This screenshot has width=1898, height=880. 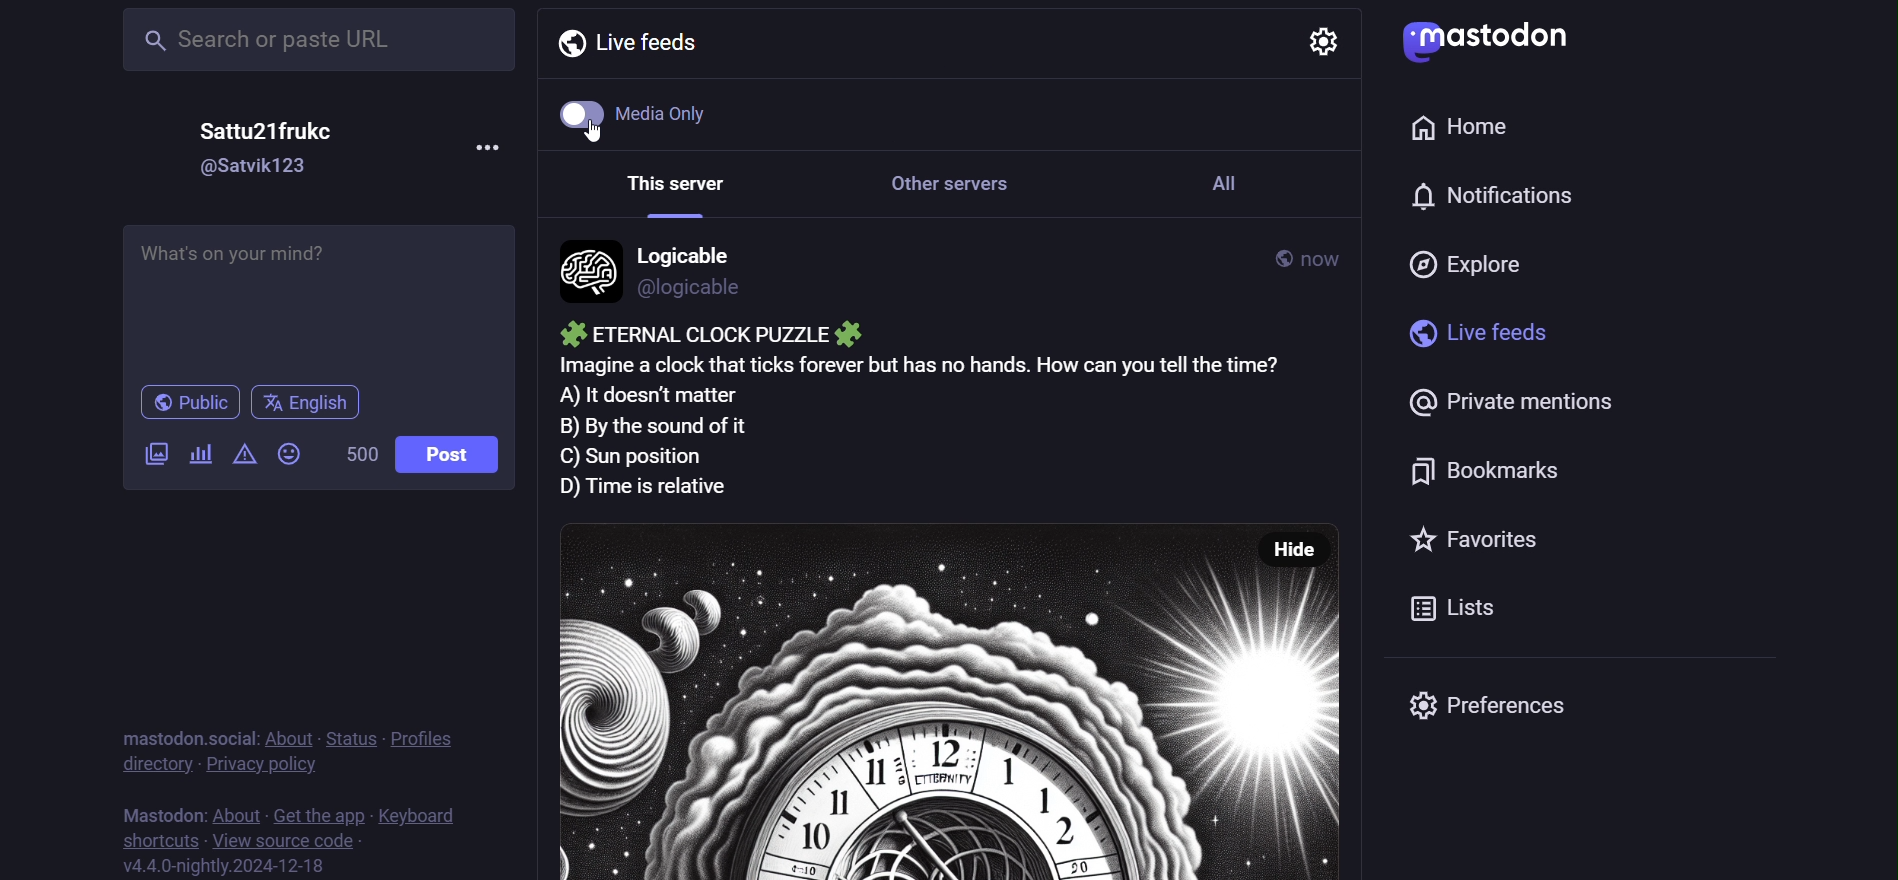 I want to click on more, so click(x=492, y=155).